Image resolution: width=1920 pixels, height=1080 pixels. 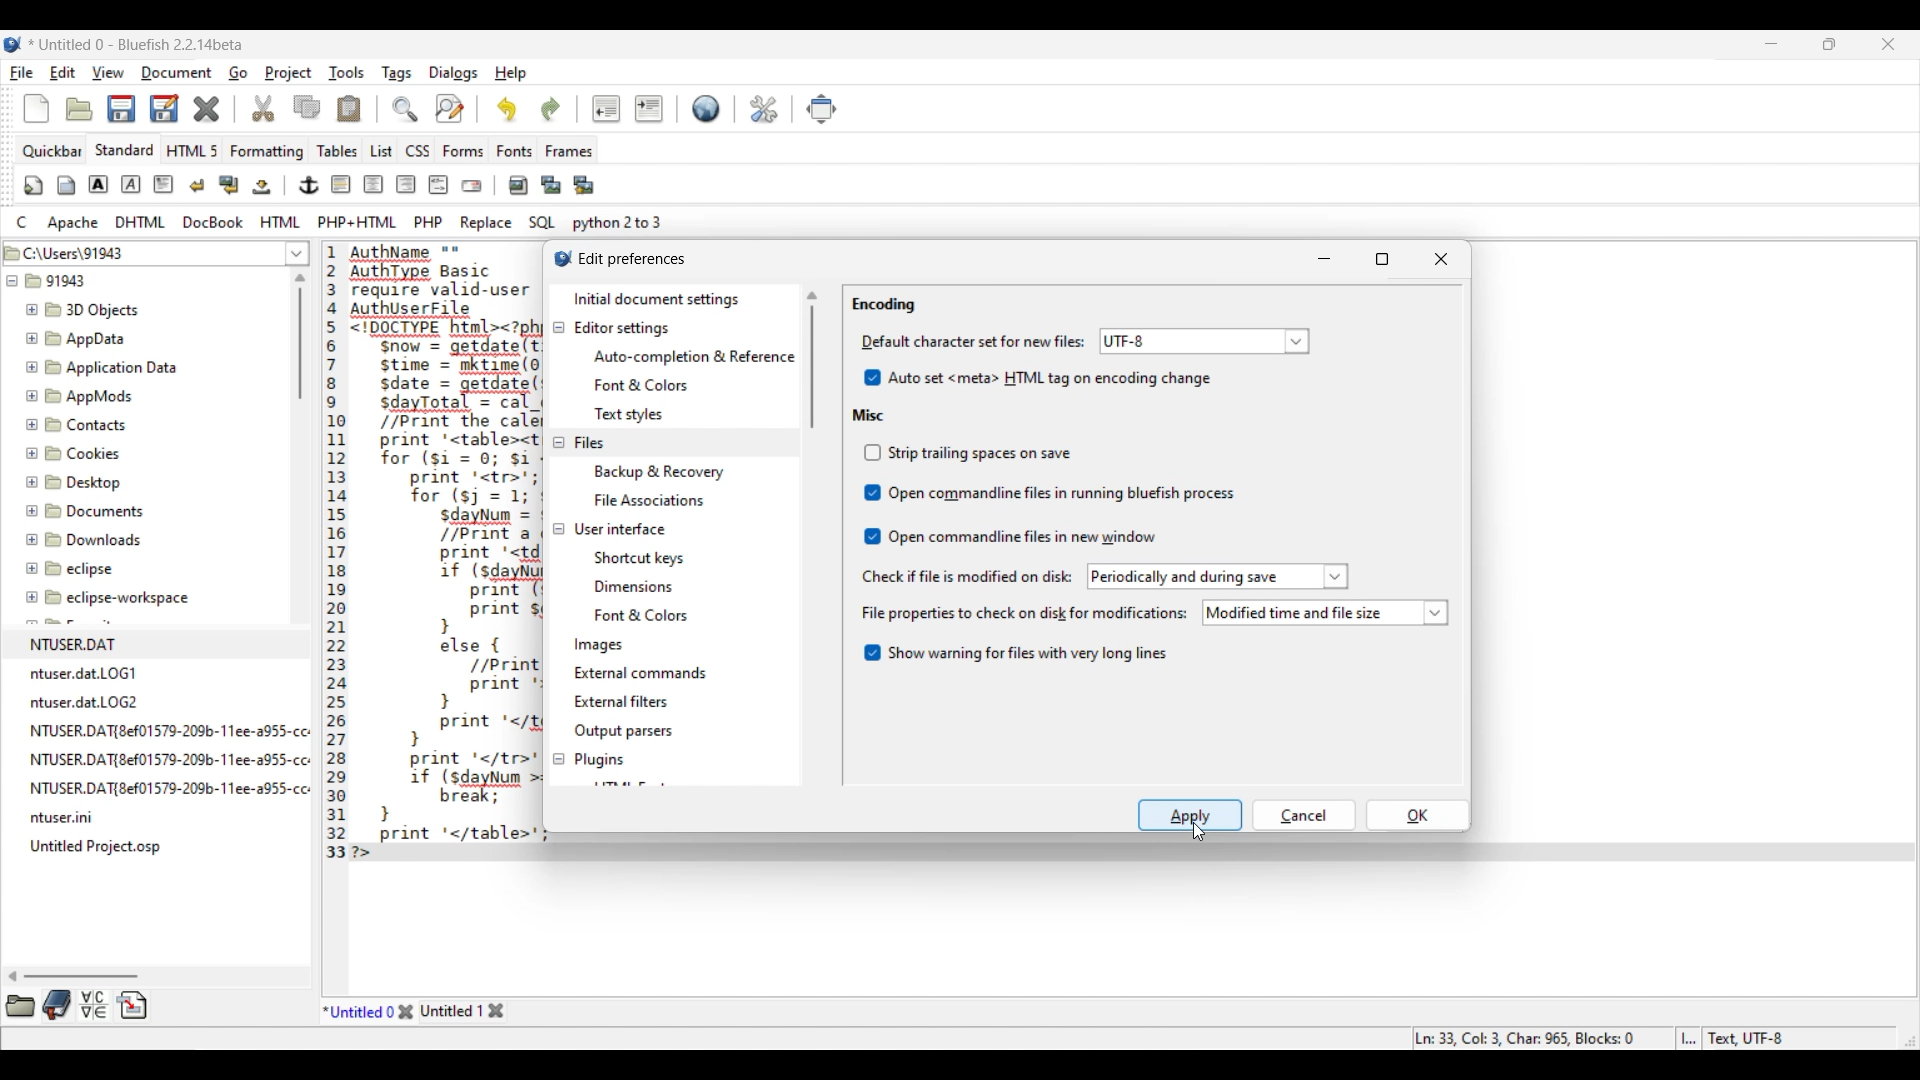 What do you see at coordinates (507, 109) in the screenshot?
I see `Undo` at bounding box center [507, 109].